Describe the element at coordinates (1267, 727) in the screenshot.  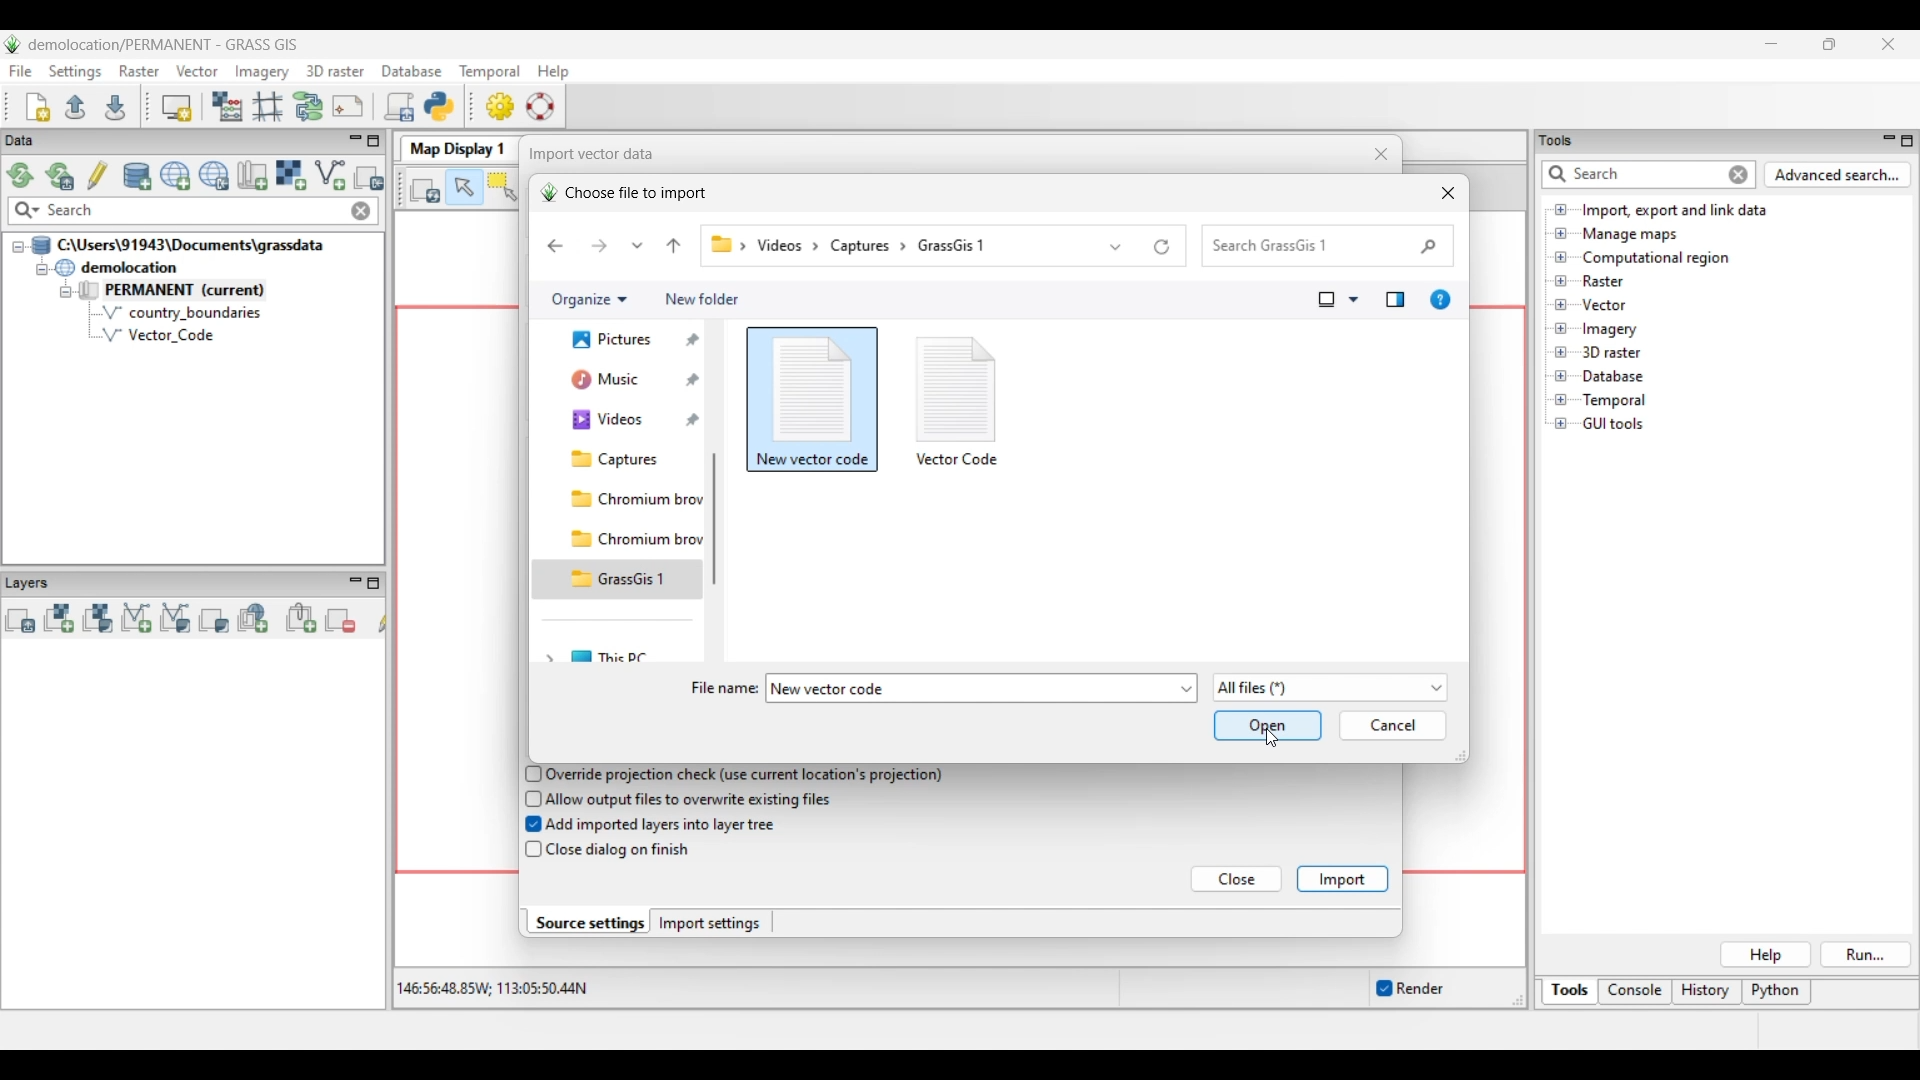
I see `Save and open inputs` at that location.